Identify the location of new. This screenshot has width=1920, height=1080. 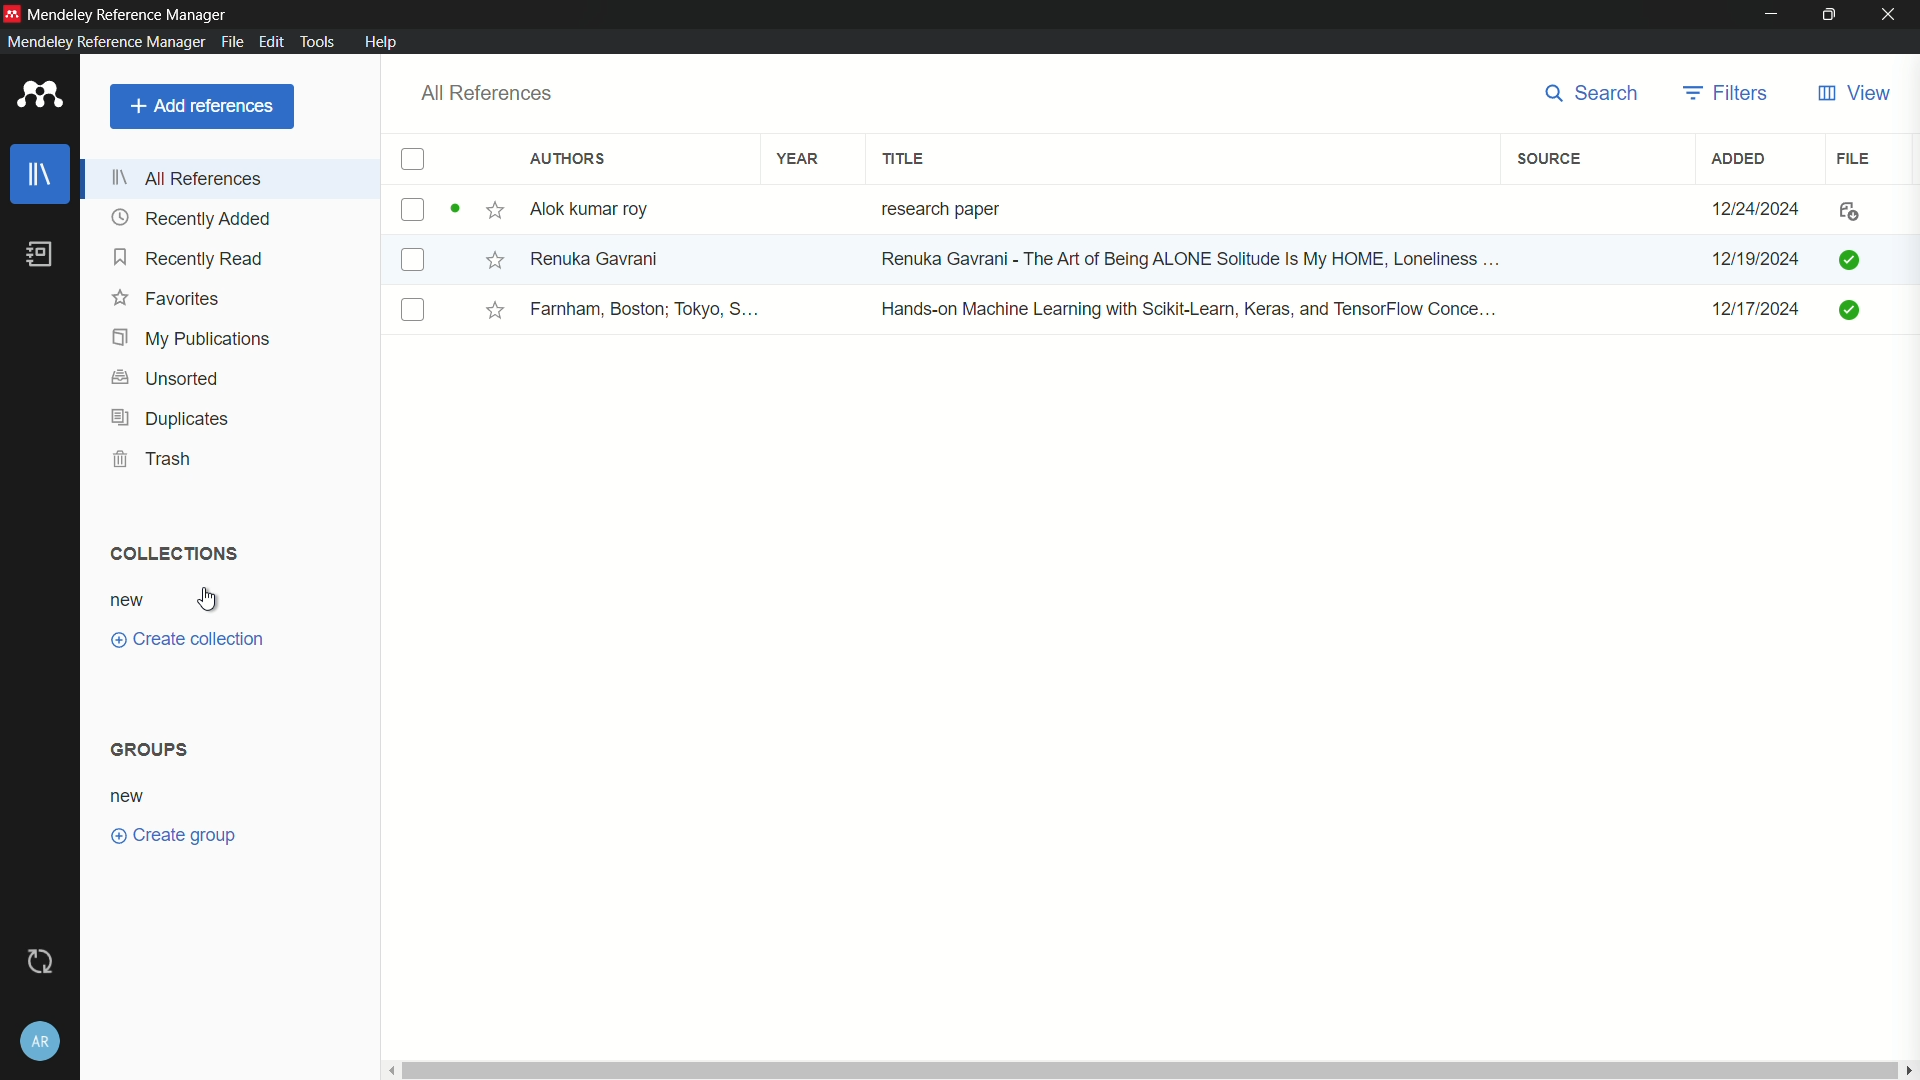
(133, 797).